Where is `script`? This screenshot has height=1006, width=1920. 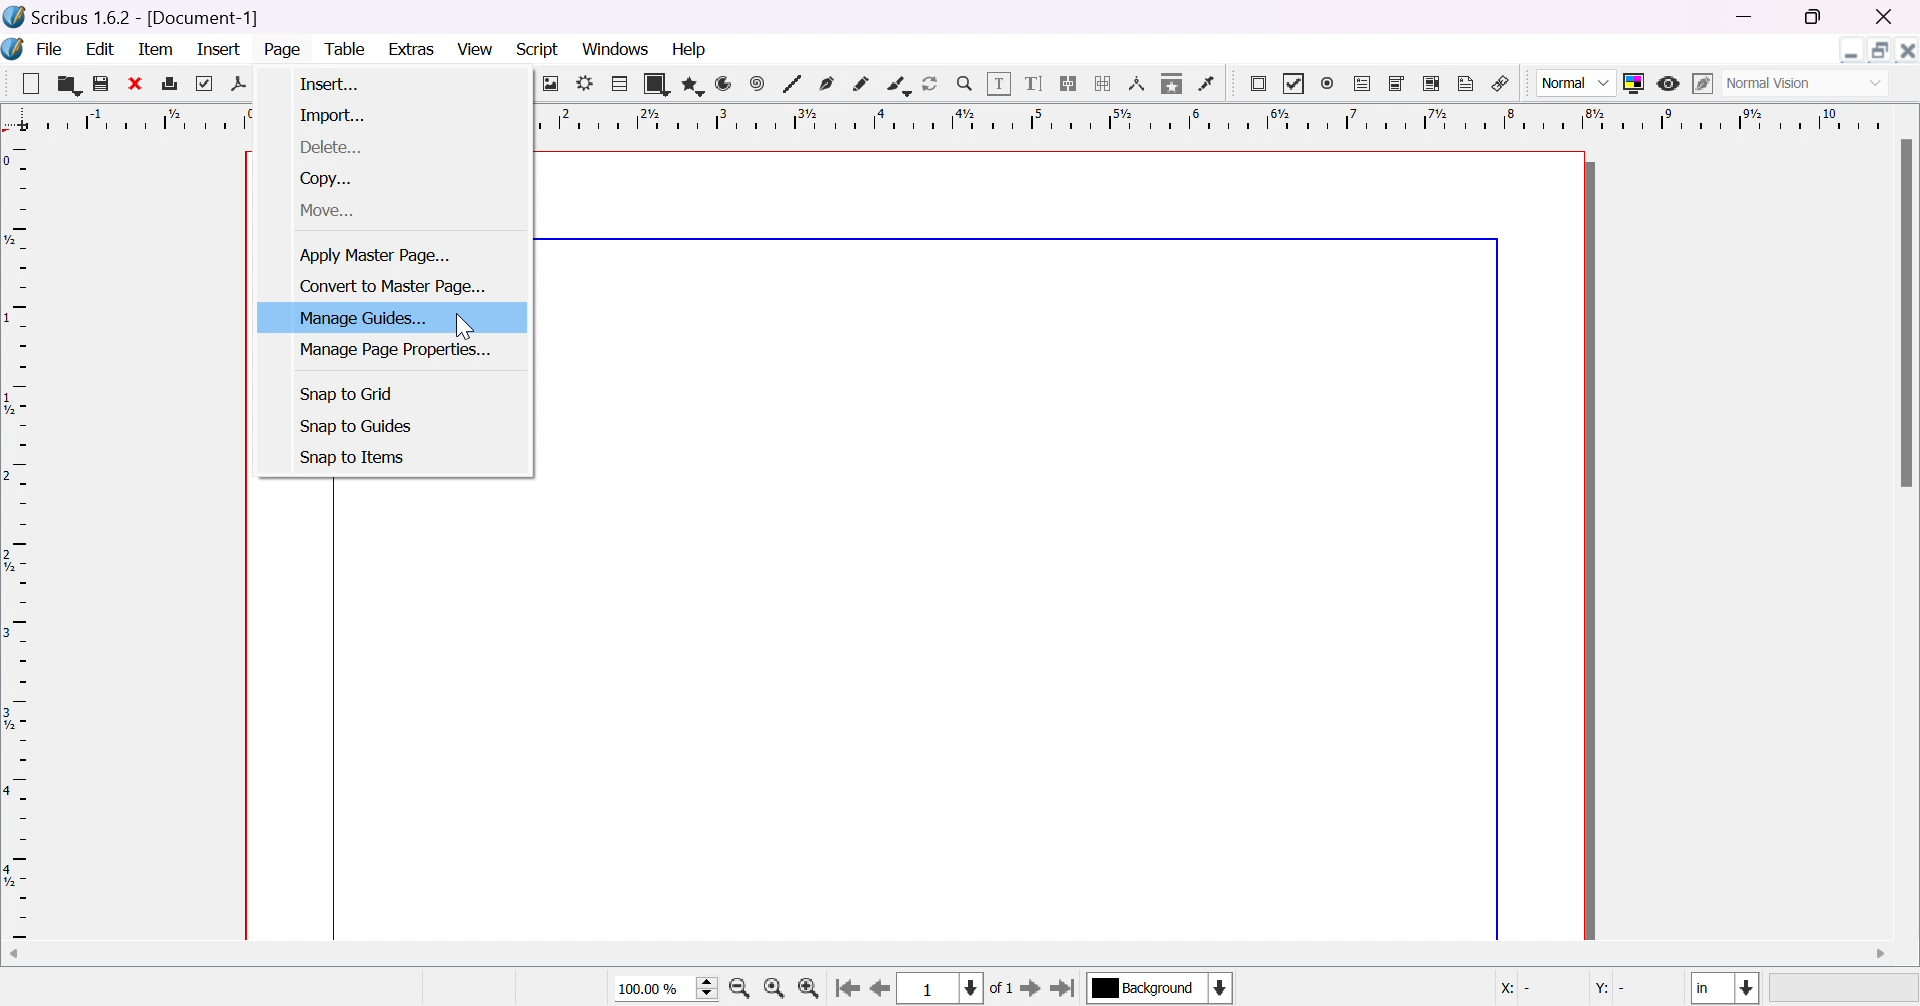 script is located at coordinates (537, 49).